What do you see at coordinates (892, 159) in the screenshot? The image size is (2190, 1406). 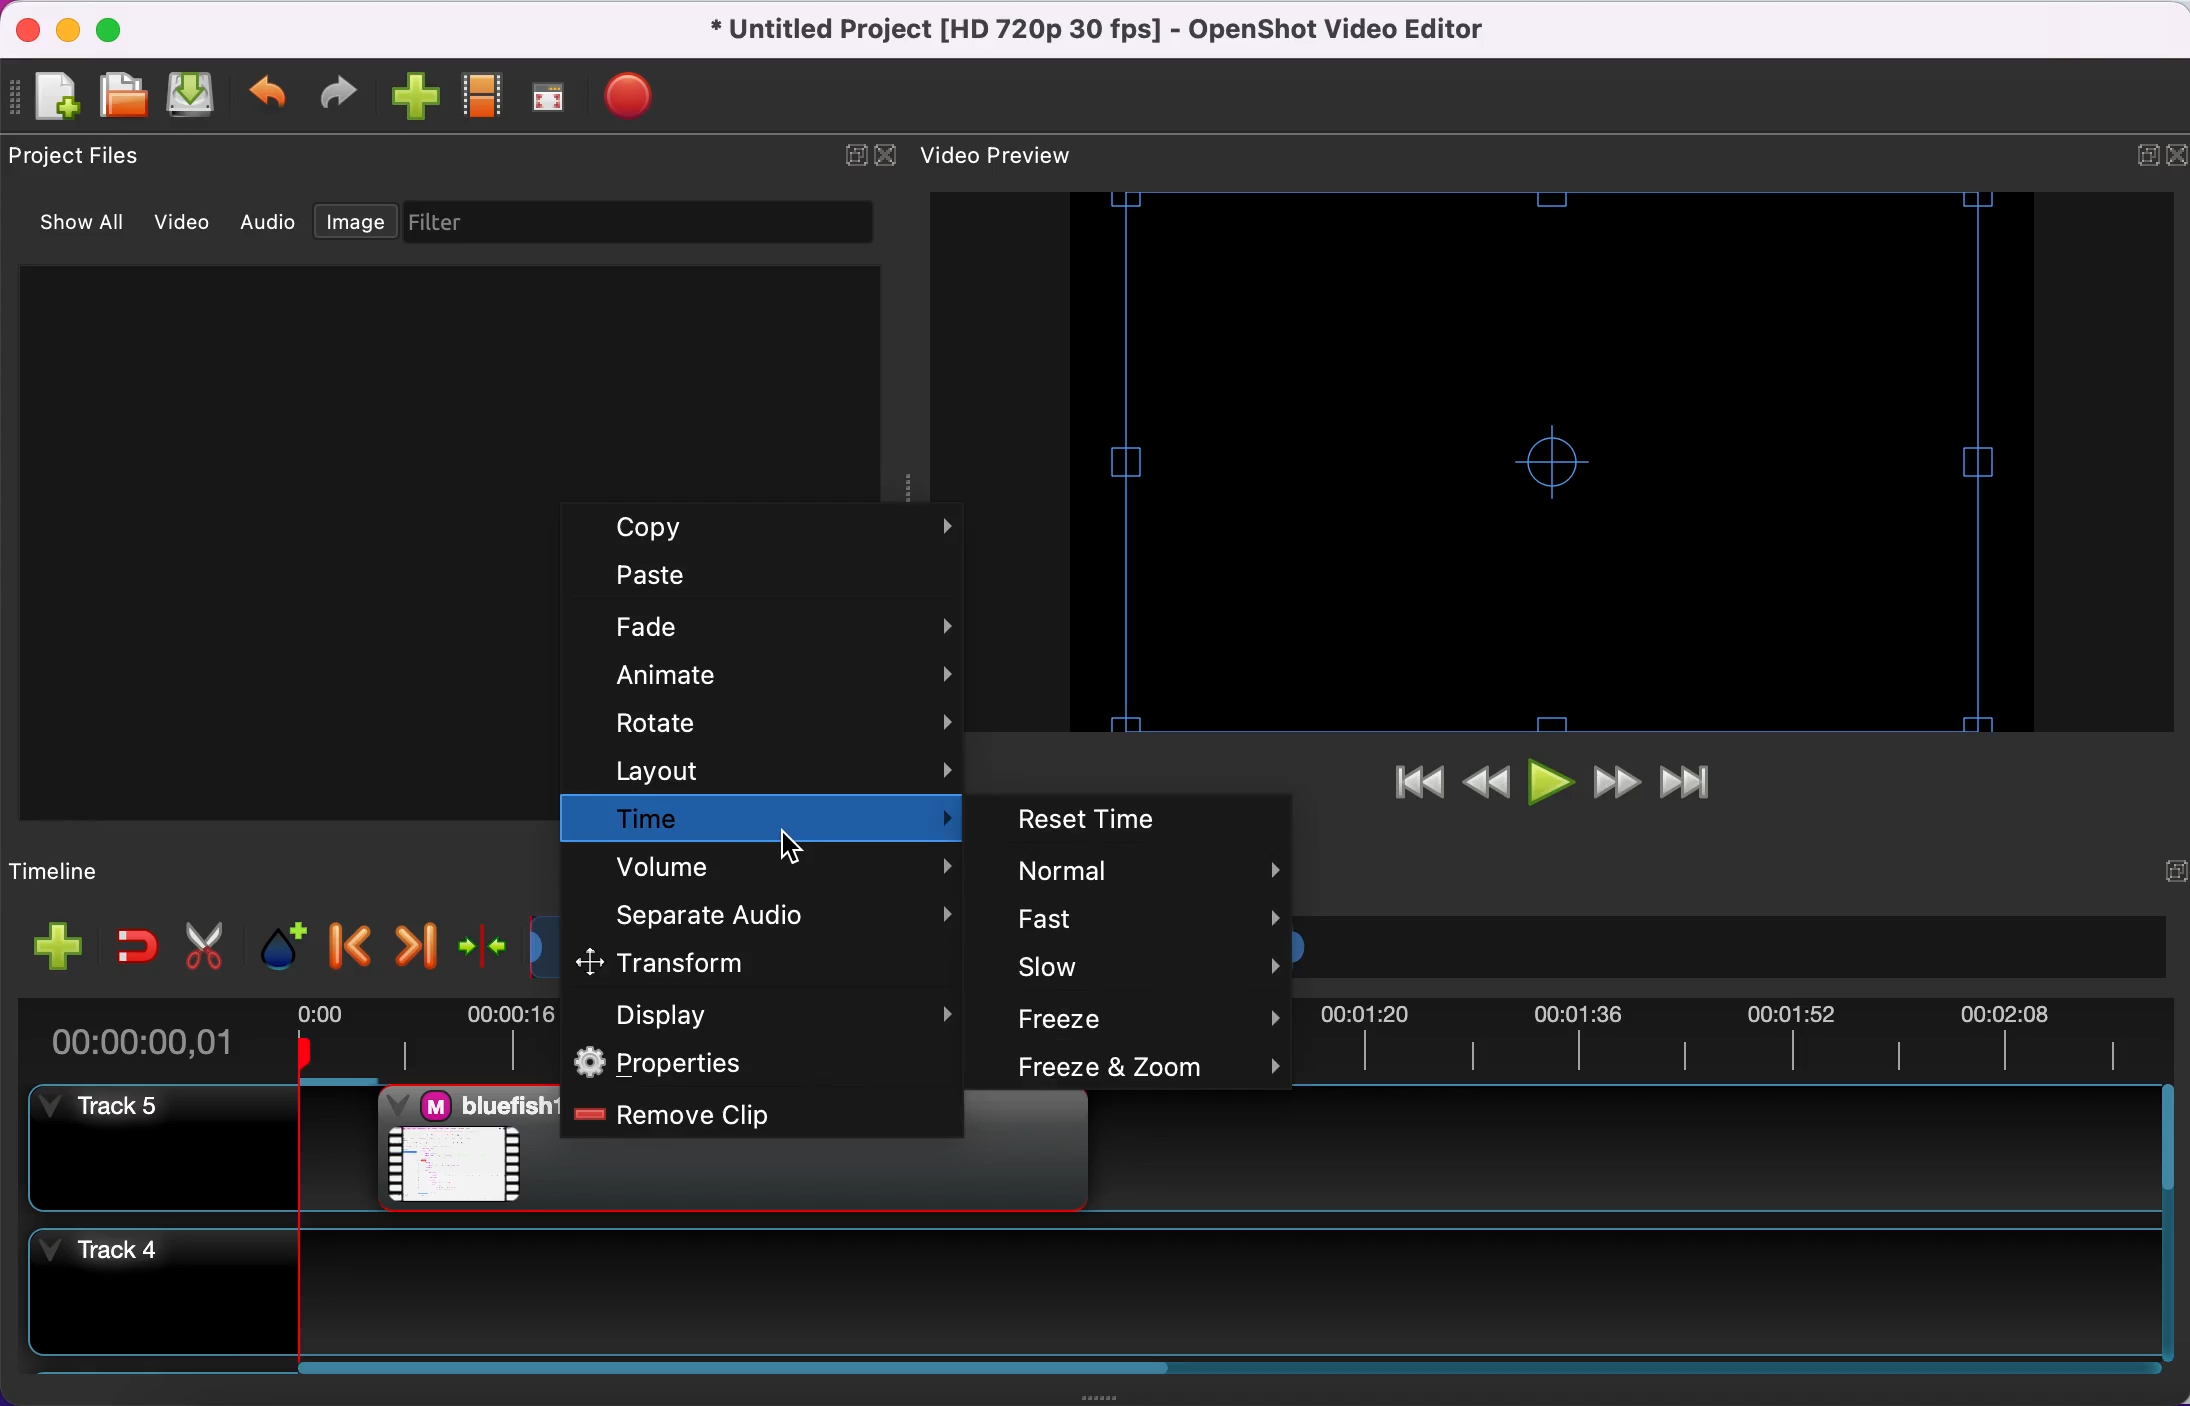 I see `close` at bounding box center [892, 159].